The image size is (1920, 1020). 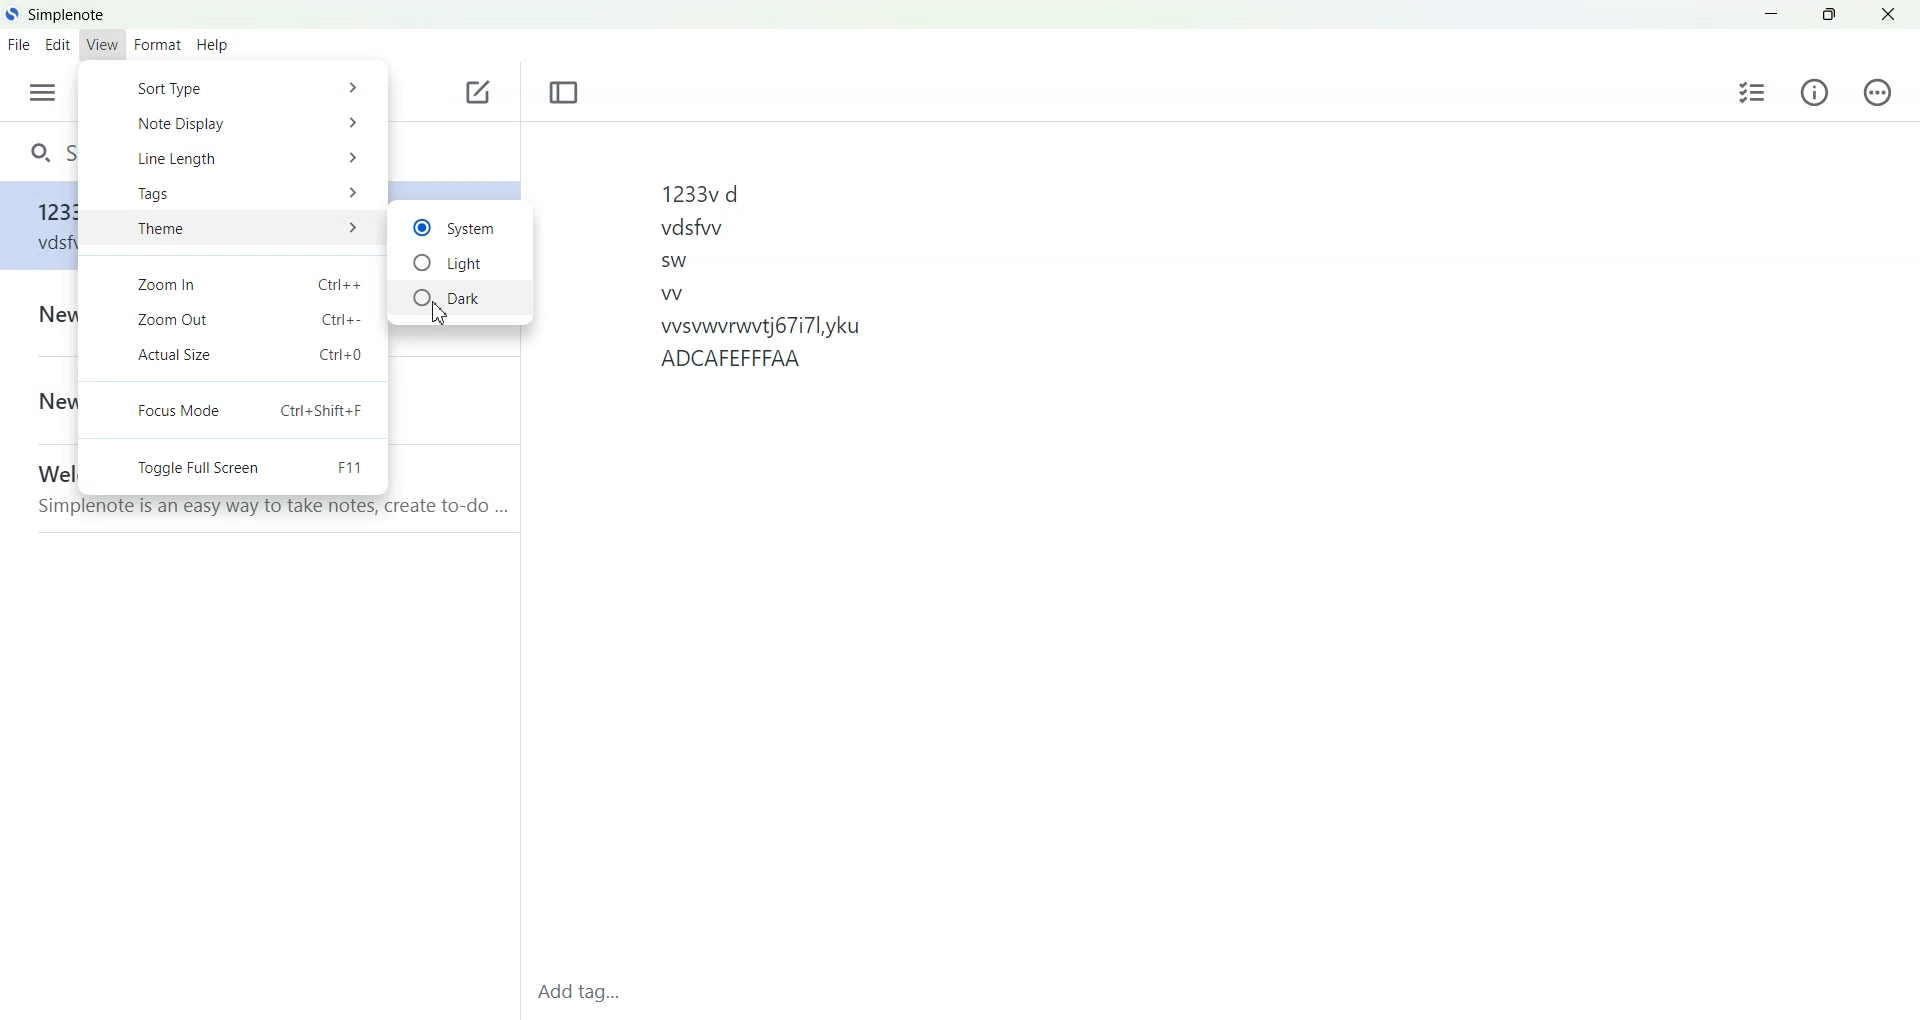 I want to click on Note Display, so click(x=233, y=125).